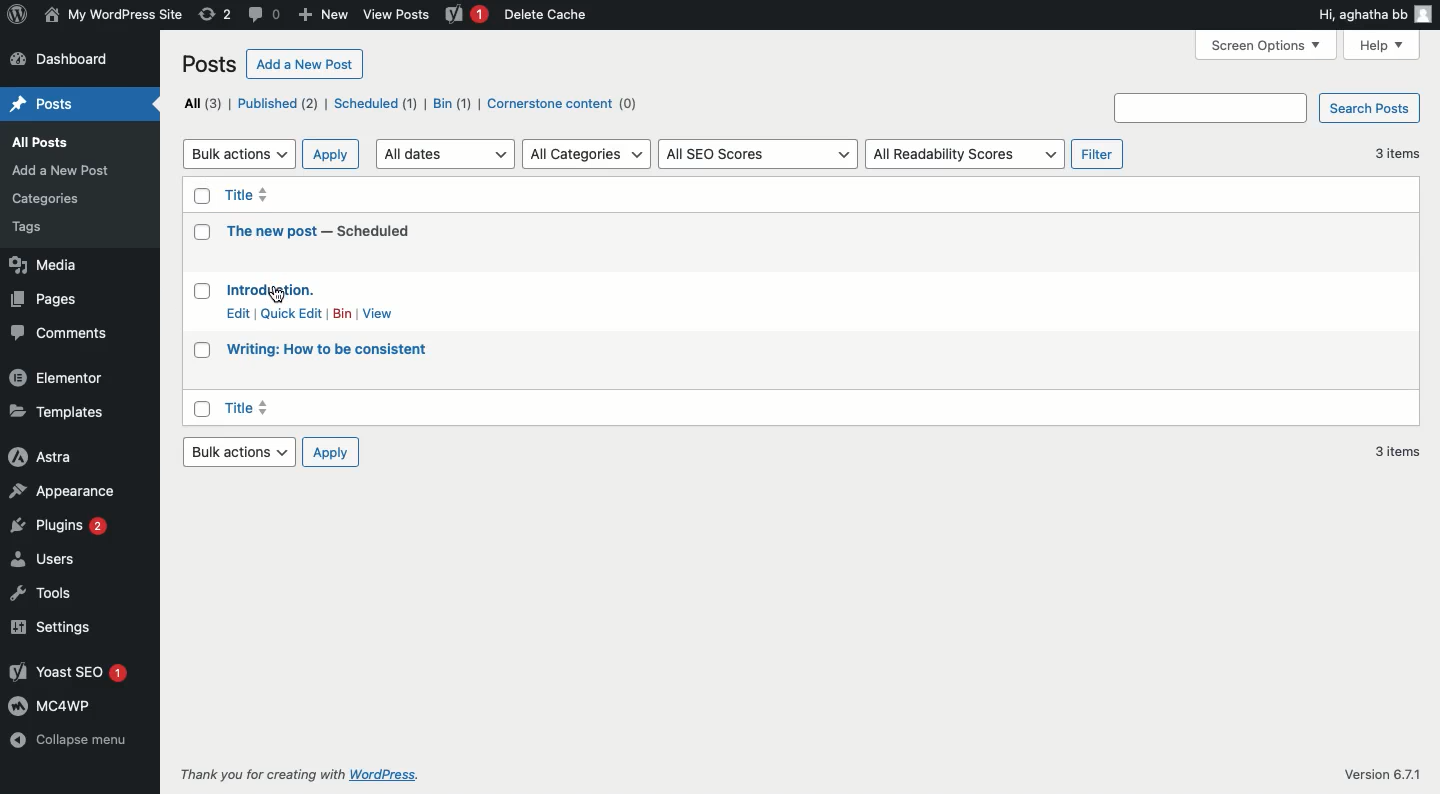 Image resolution: width=1440 pixels, height=794 pixels. What do you see at coordinates (318, 231) in the screenshot?
I see `The new post — Scheduled` at bounding box center [318, 231].